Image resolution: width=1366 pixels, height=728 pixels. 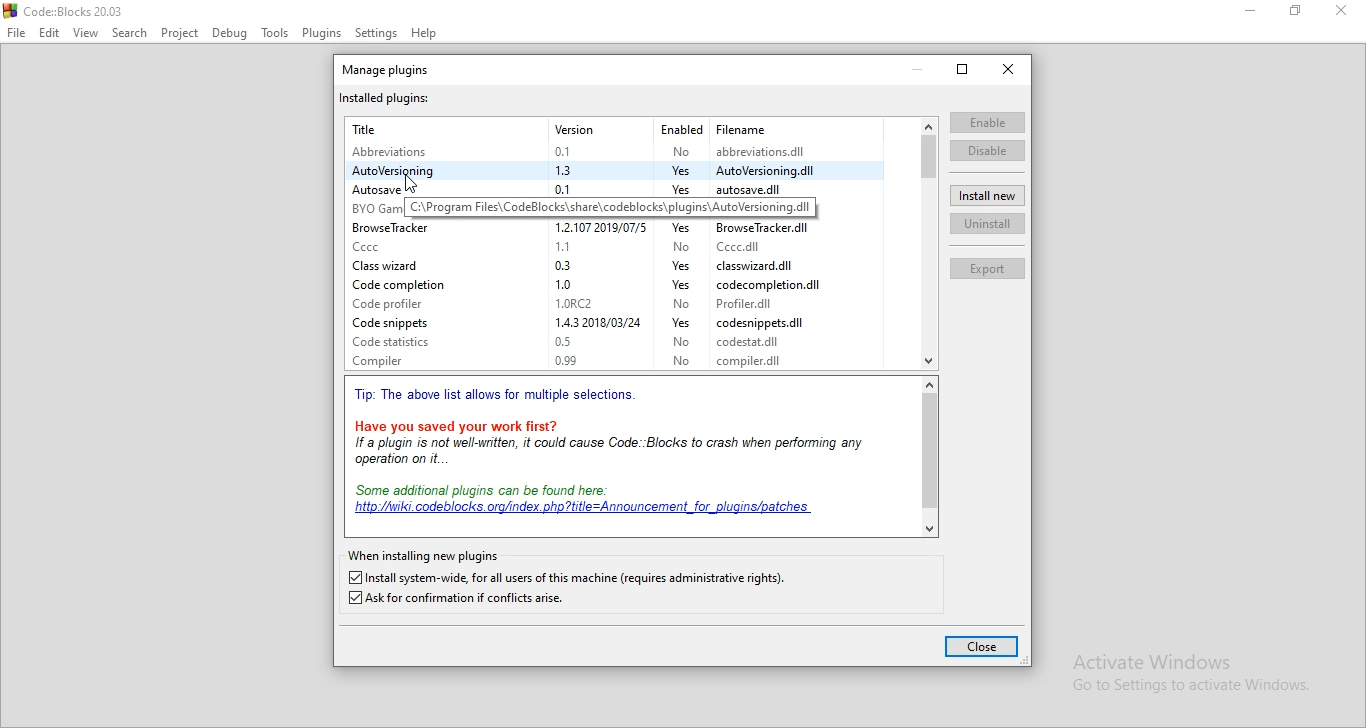 What do you see at coordinates (1338, 9) in the screenshot?
I see `close` at bounding box center [1338, 9].